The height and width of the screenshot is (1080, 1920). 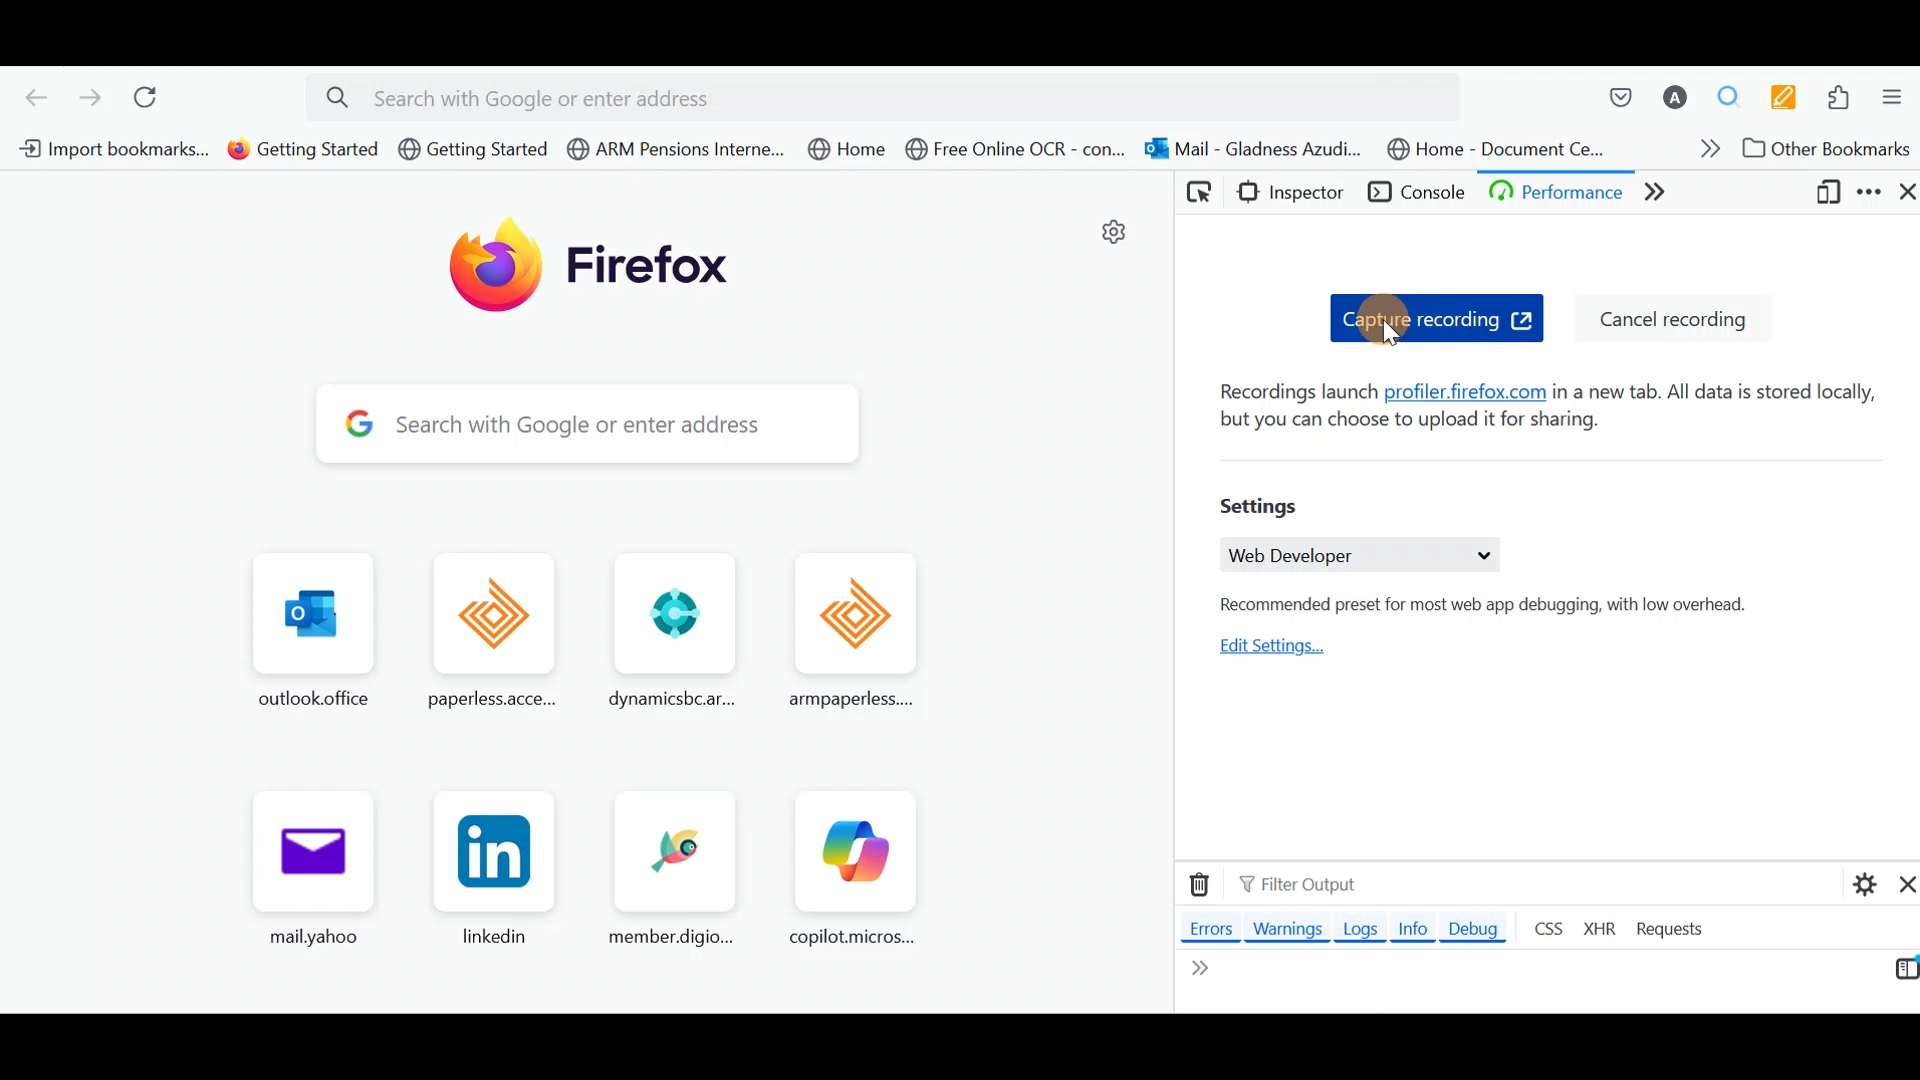 I want to click on Capture recording, so click(x=1435, y=319).